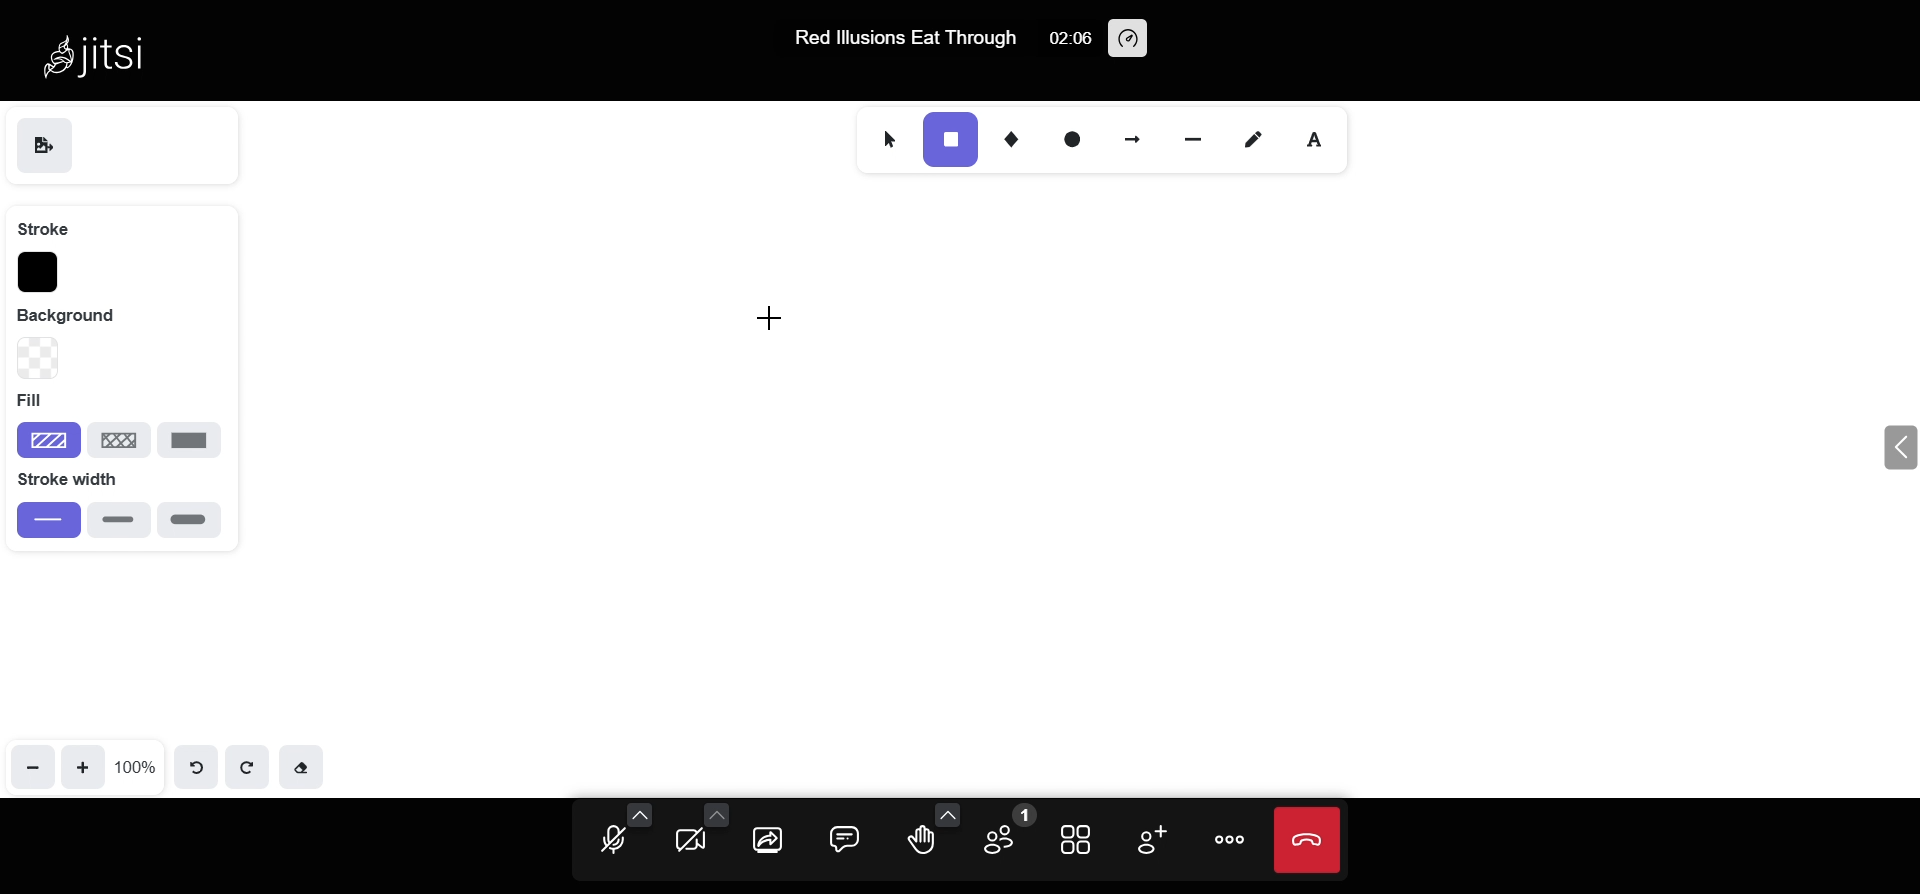  What do you see at coordinates (43, 227) in the screenshot?
I see `stroke` at bounding box center [43, 227].